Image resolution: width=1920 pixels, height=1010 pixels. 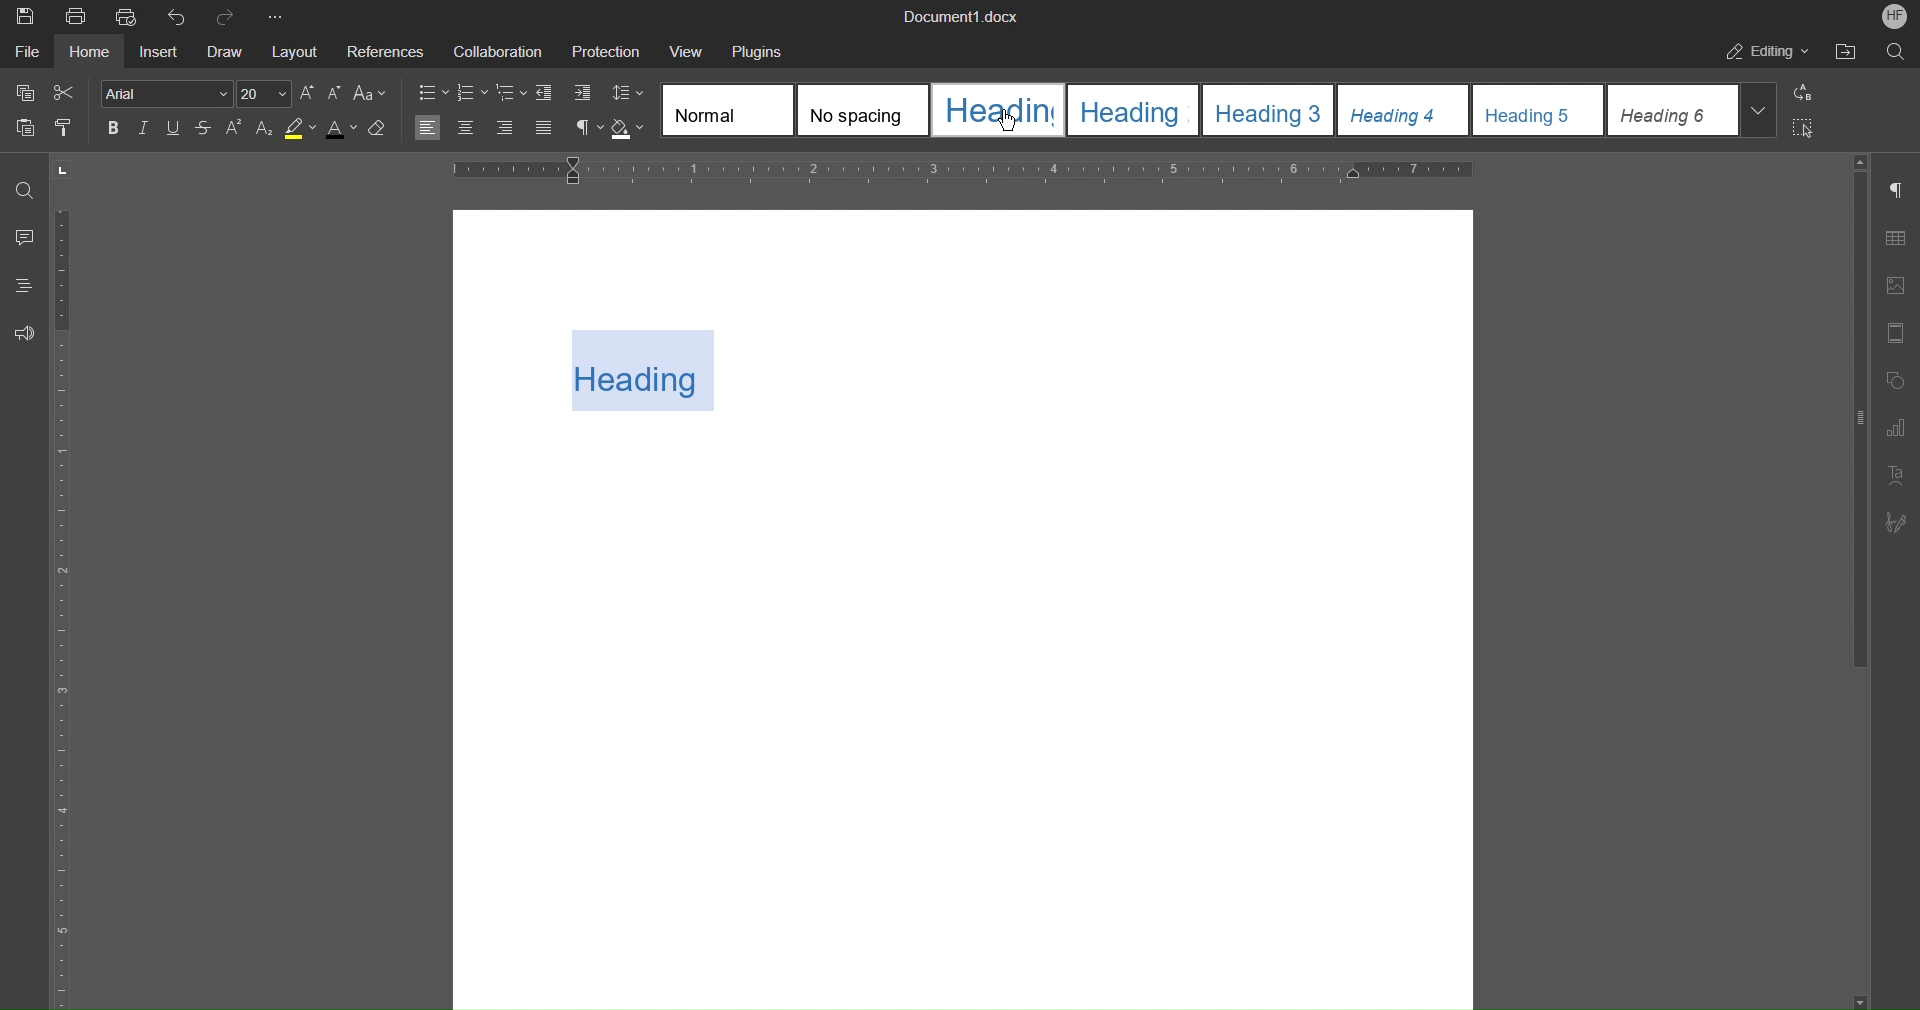 I want to click on Decrease Size, so click(x=334, y=94).